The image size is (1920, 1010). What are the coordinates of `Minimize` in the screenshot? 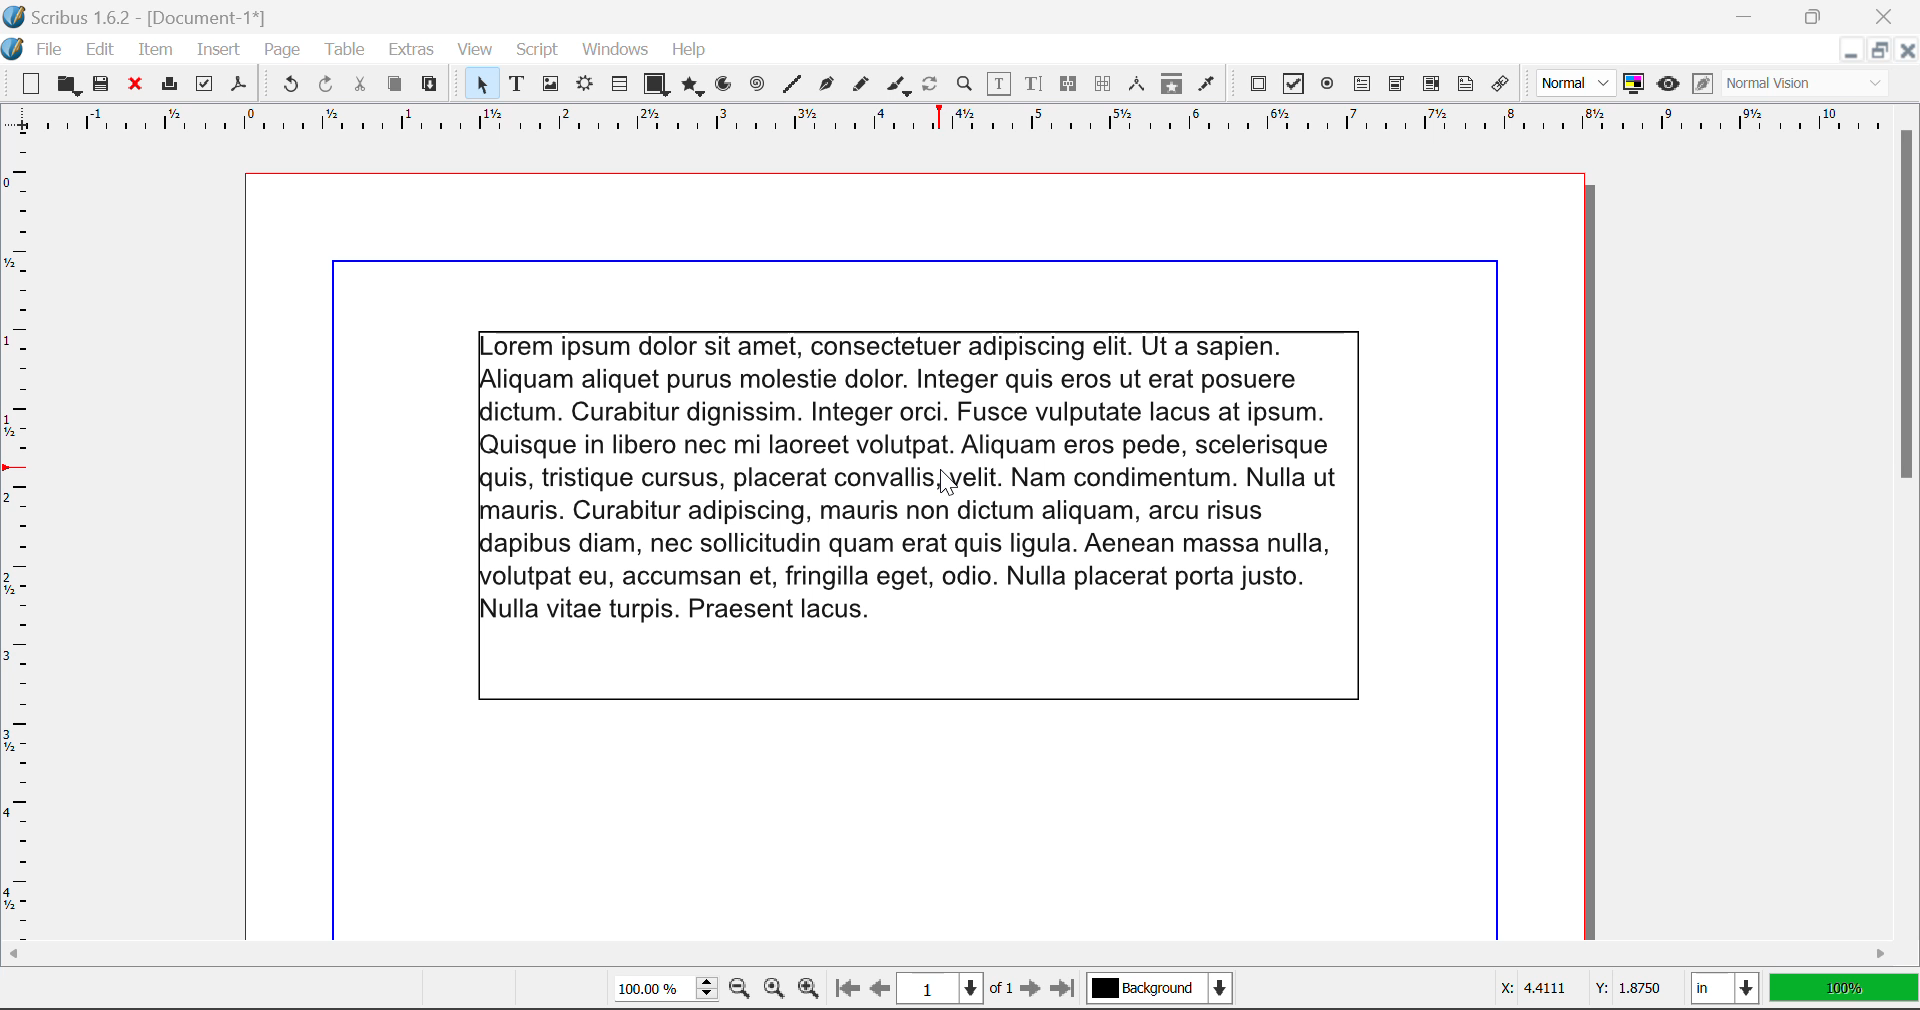 It's located at (1877, 50).